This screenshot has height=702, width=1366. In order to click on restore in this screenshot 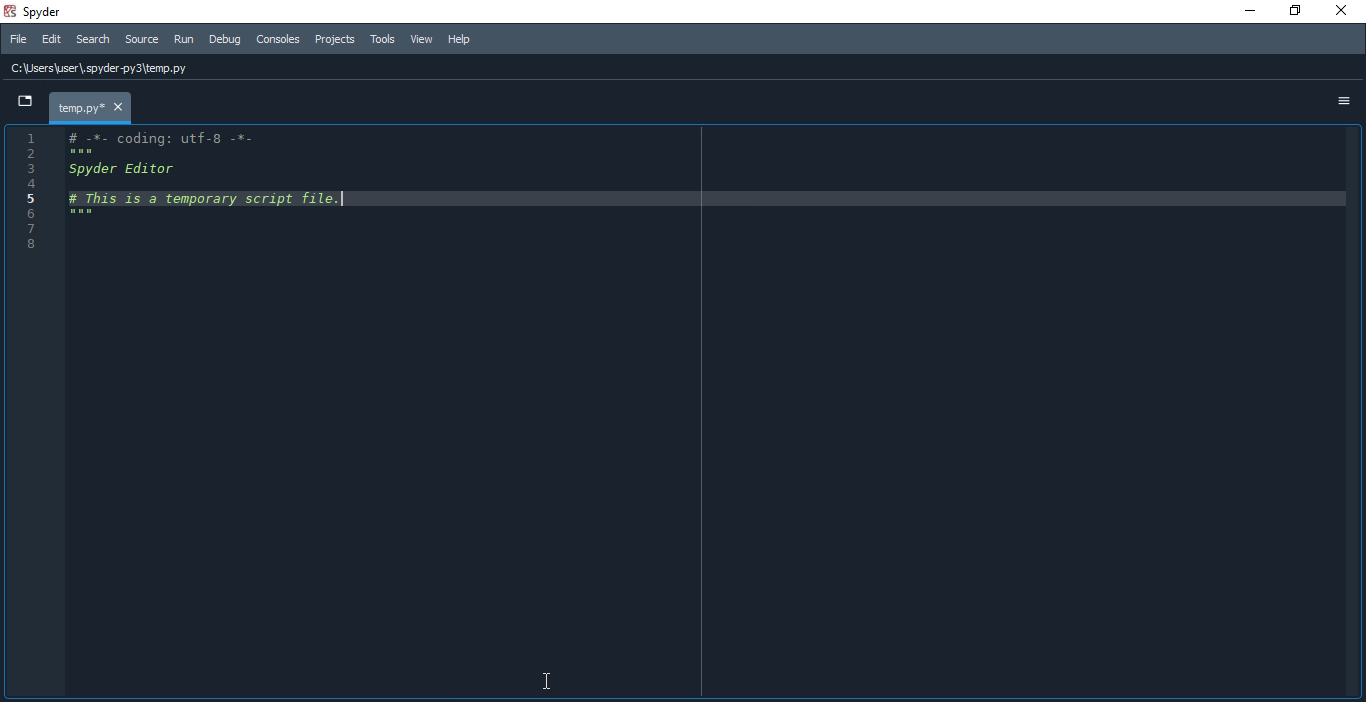, I will do `click(1294, 12)`.